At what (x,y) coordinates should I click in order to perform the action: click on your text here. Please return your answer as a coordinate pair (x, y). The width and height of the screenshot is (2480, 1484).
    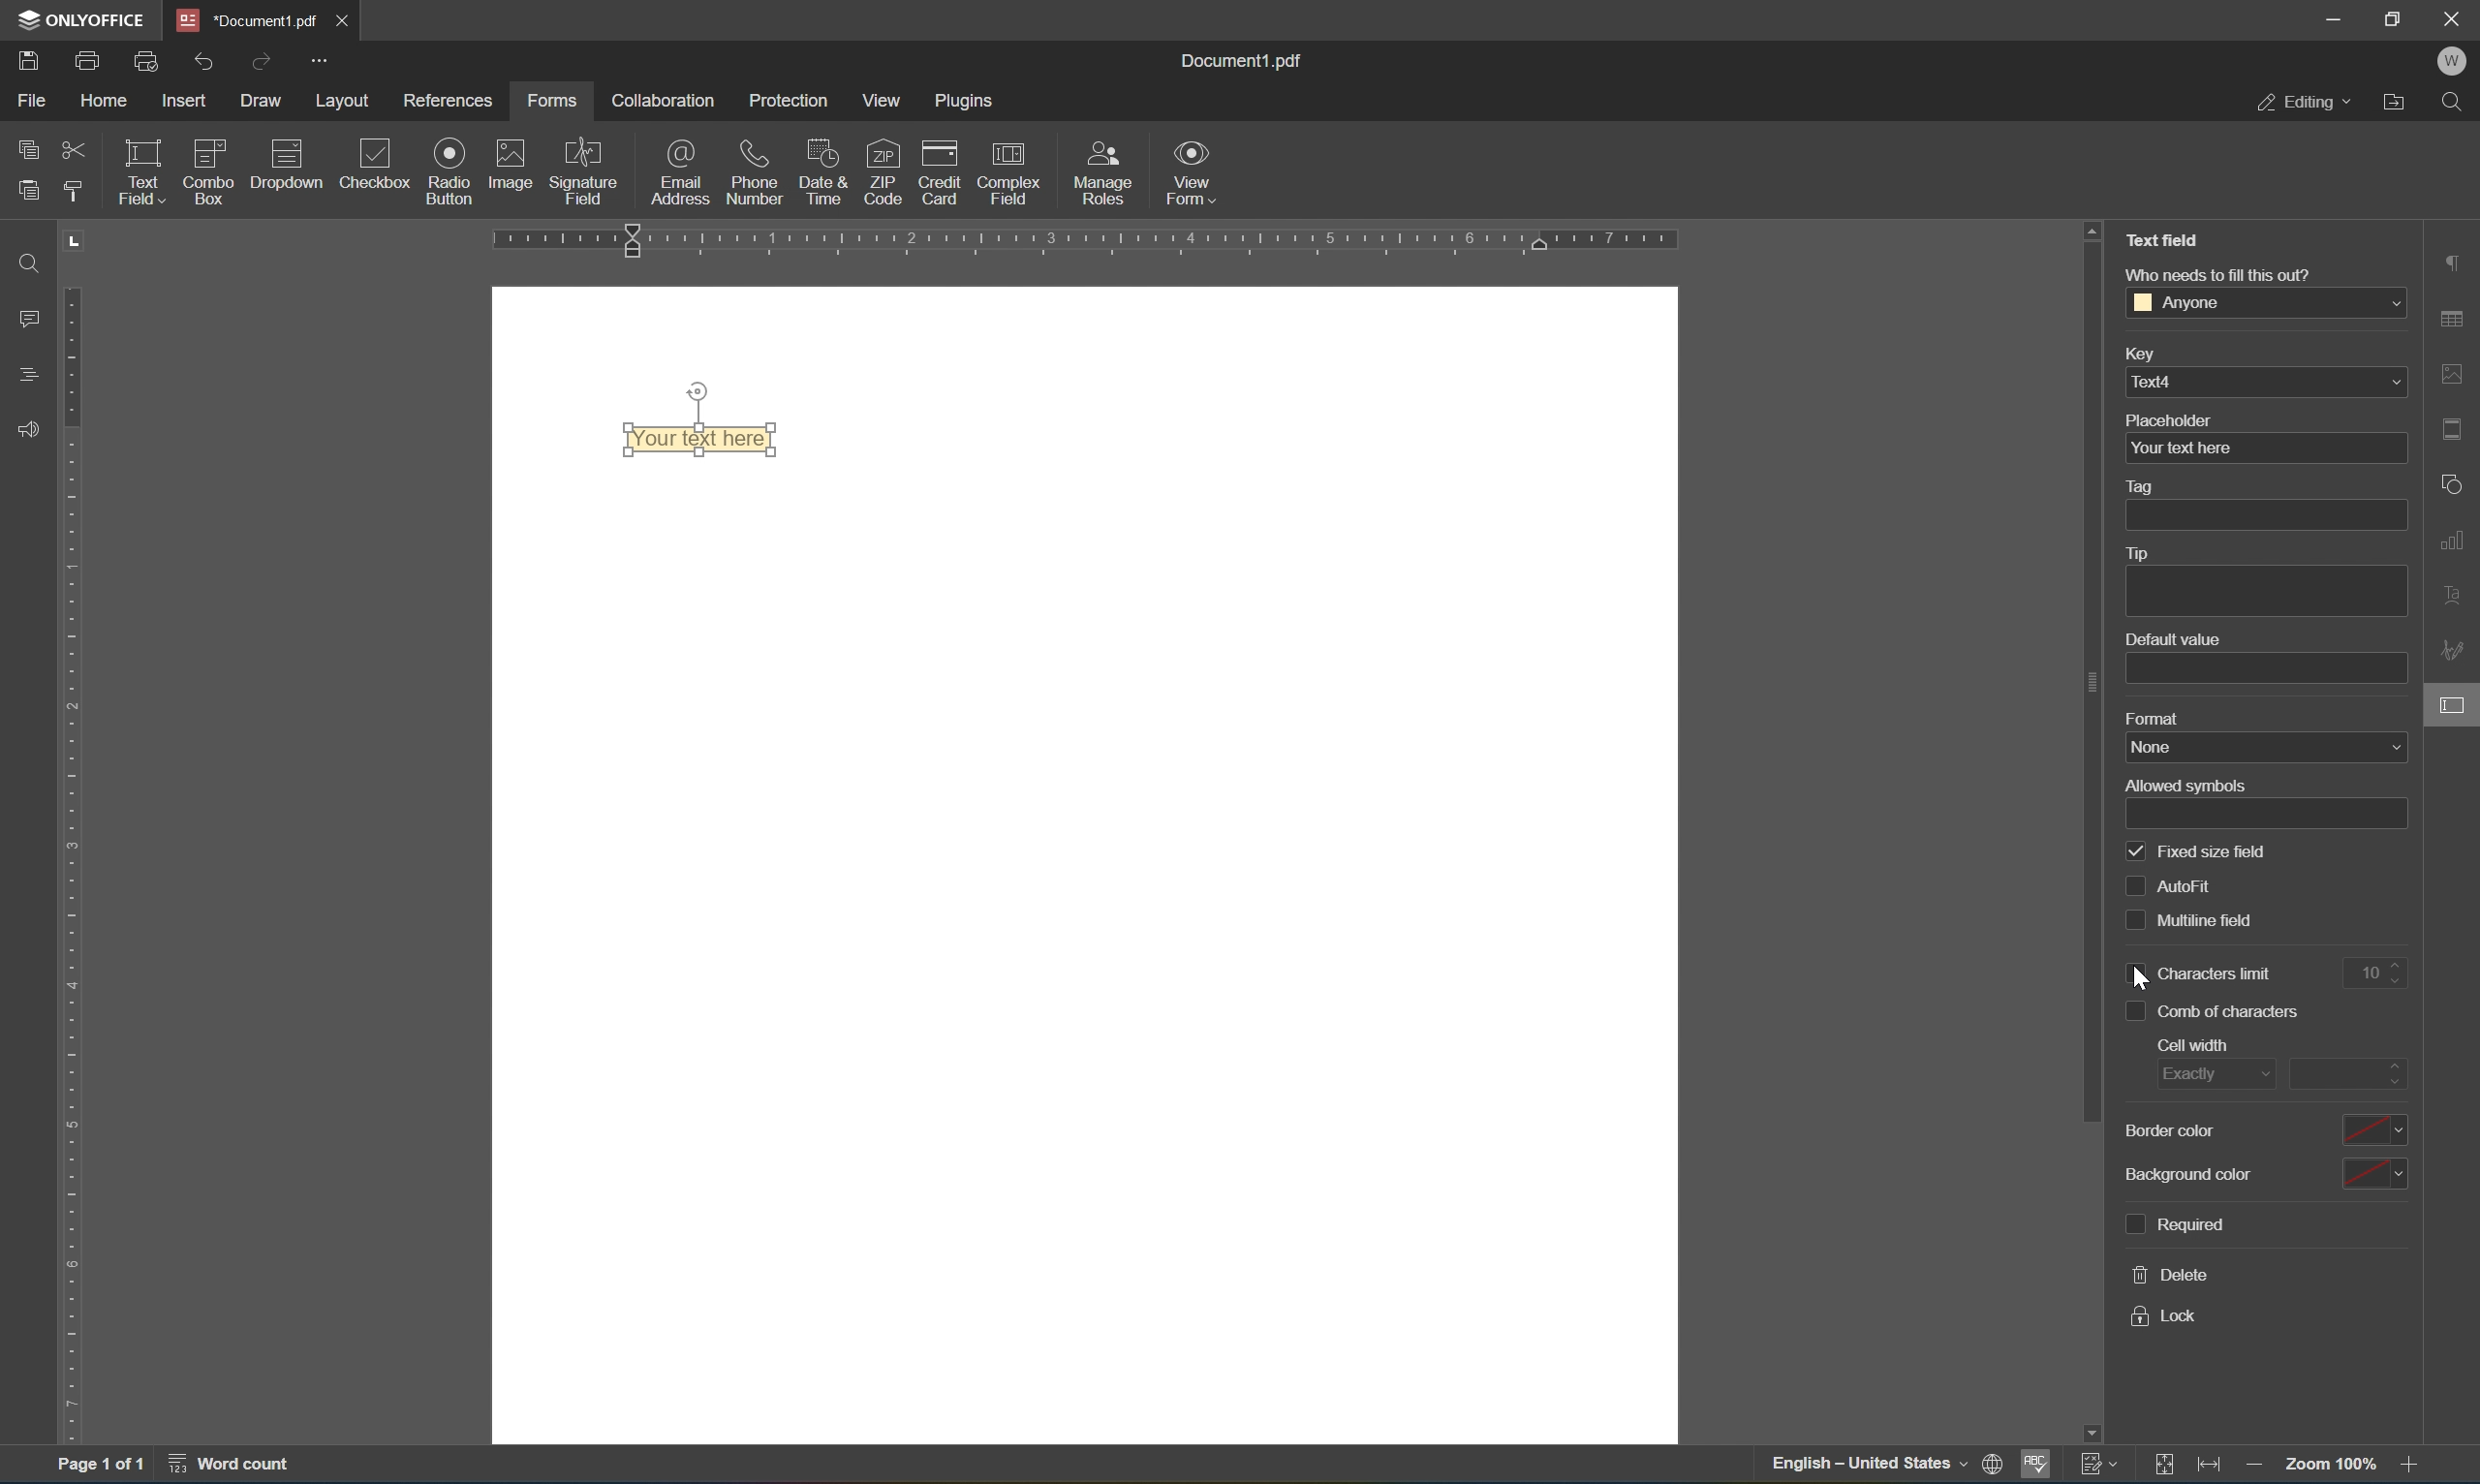
    Looking at the image, I should click on (2265, 448).